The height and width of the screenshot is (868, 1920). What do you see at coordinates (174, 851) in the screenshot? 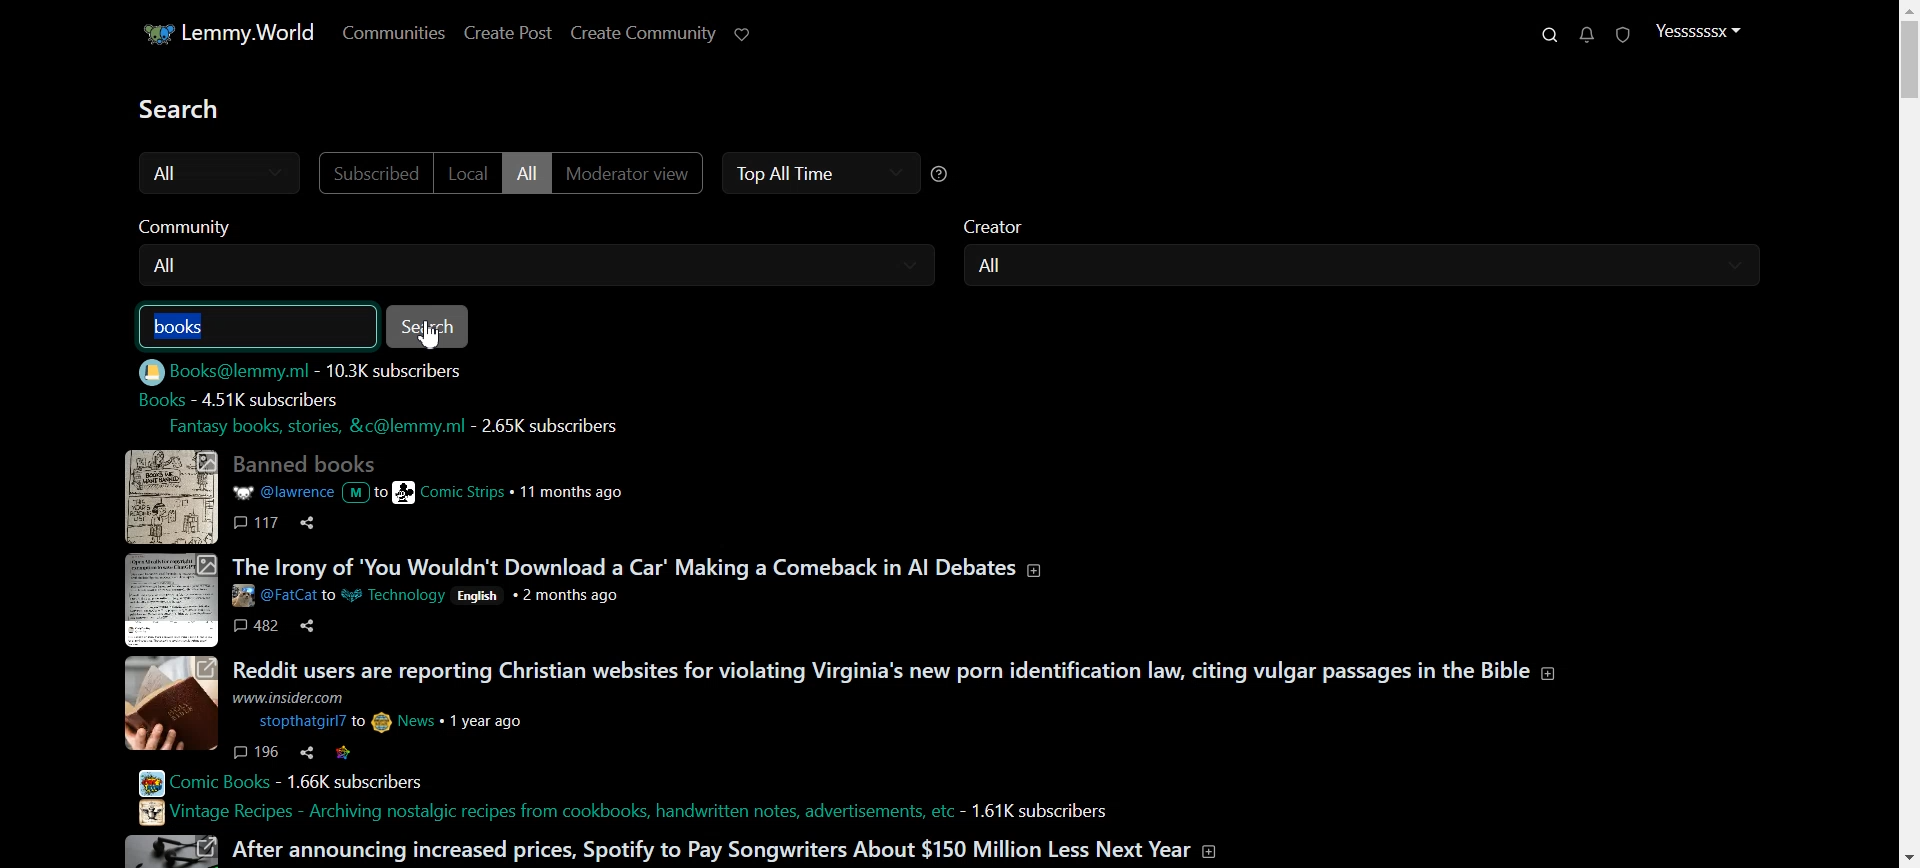
I see `image` at bounding box center [174, 851].